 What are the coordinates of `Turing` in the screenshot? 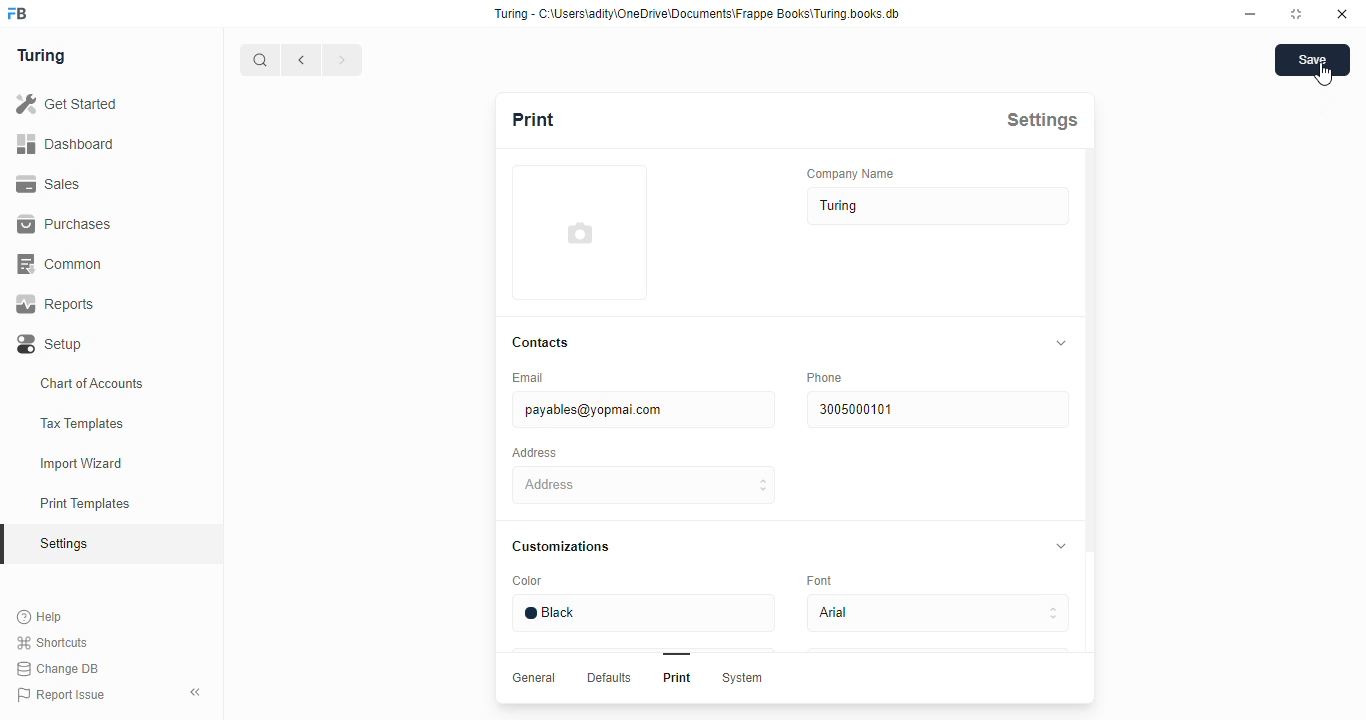 It's located at (47, 56).